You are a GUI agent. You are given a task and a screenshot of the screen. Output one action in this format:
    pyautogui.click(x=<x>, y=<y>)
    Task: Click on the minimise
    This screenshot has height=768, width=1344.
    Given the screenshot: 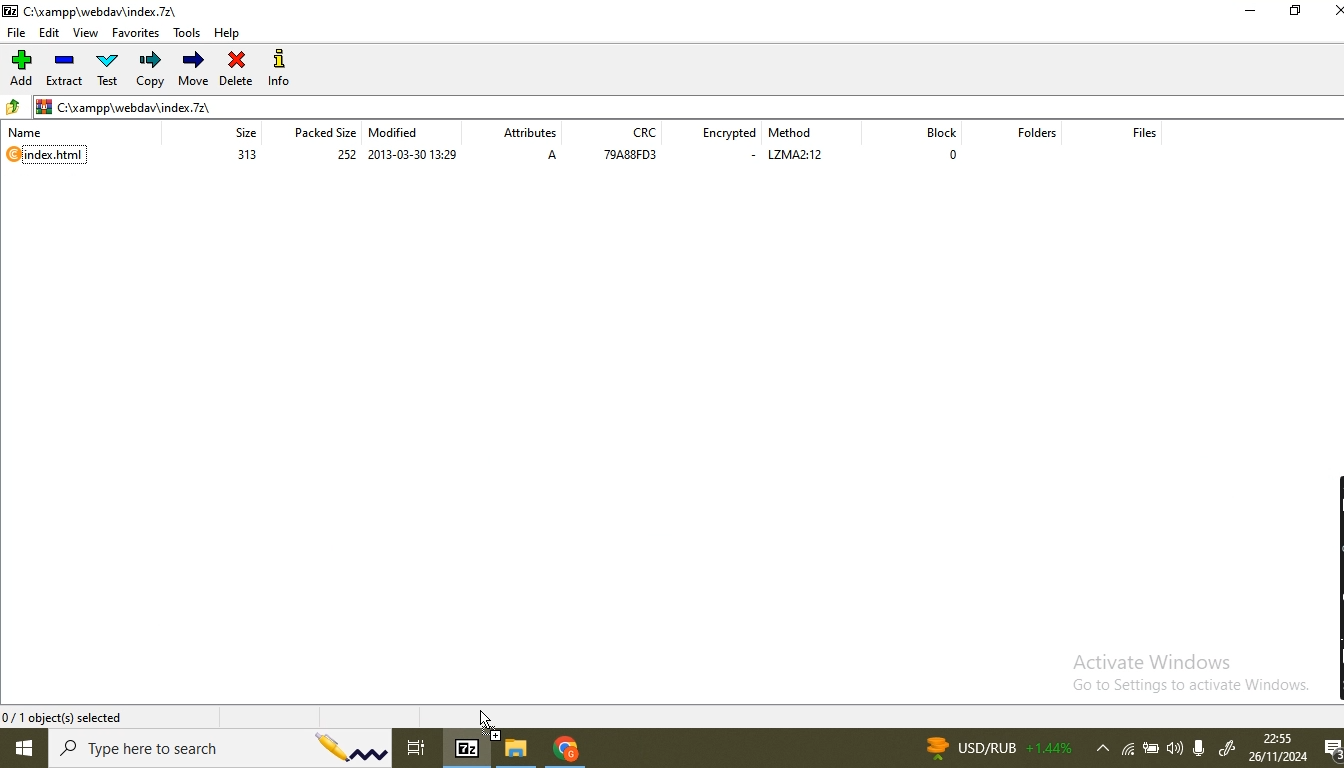 What is the action you would take?
    pyautogui.click(x=1249, y=13)
    